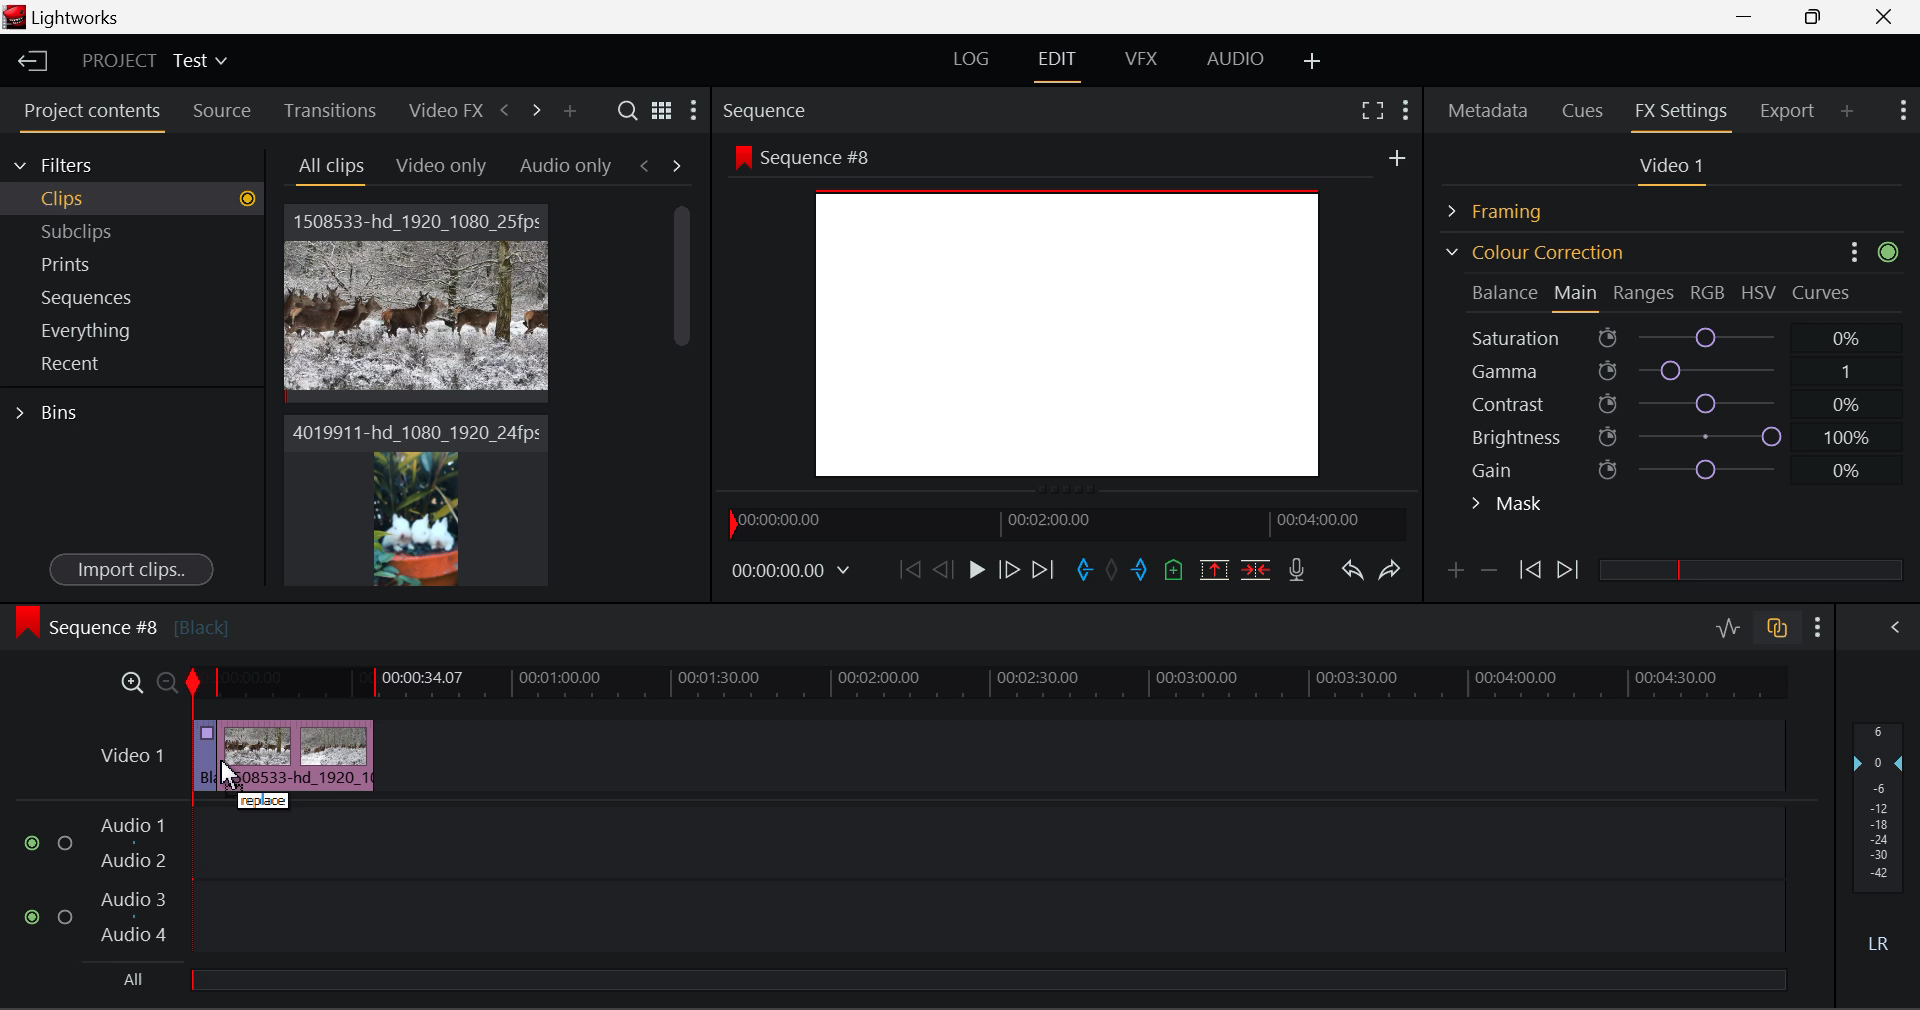 Image resolution: width=1920 pixels, height=1010 pixels. Describe the element at coordinates (440, 110) in the screenshot. I see `Video FX` at that location.